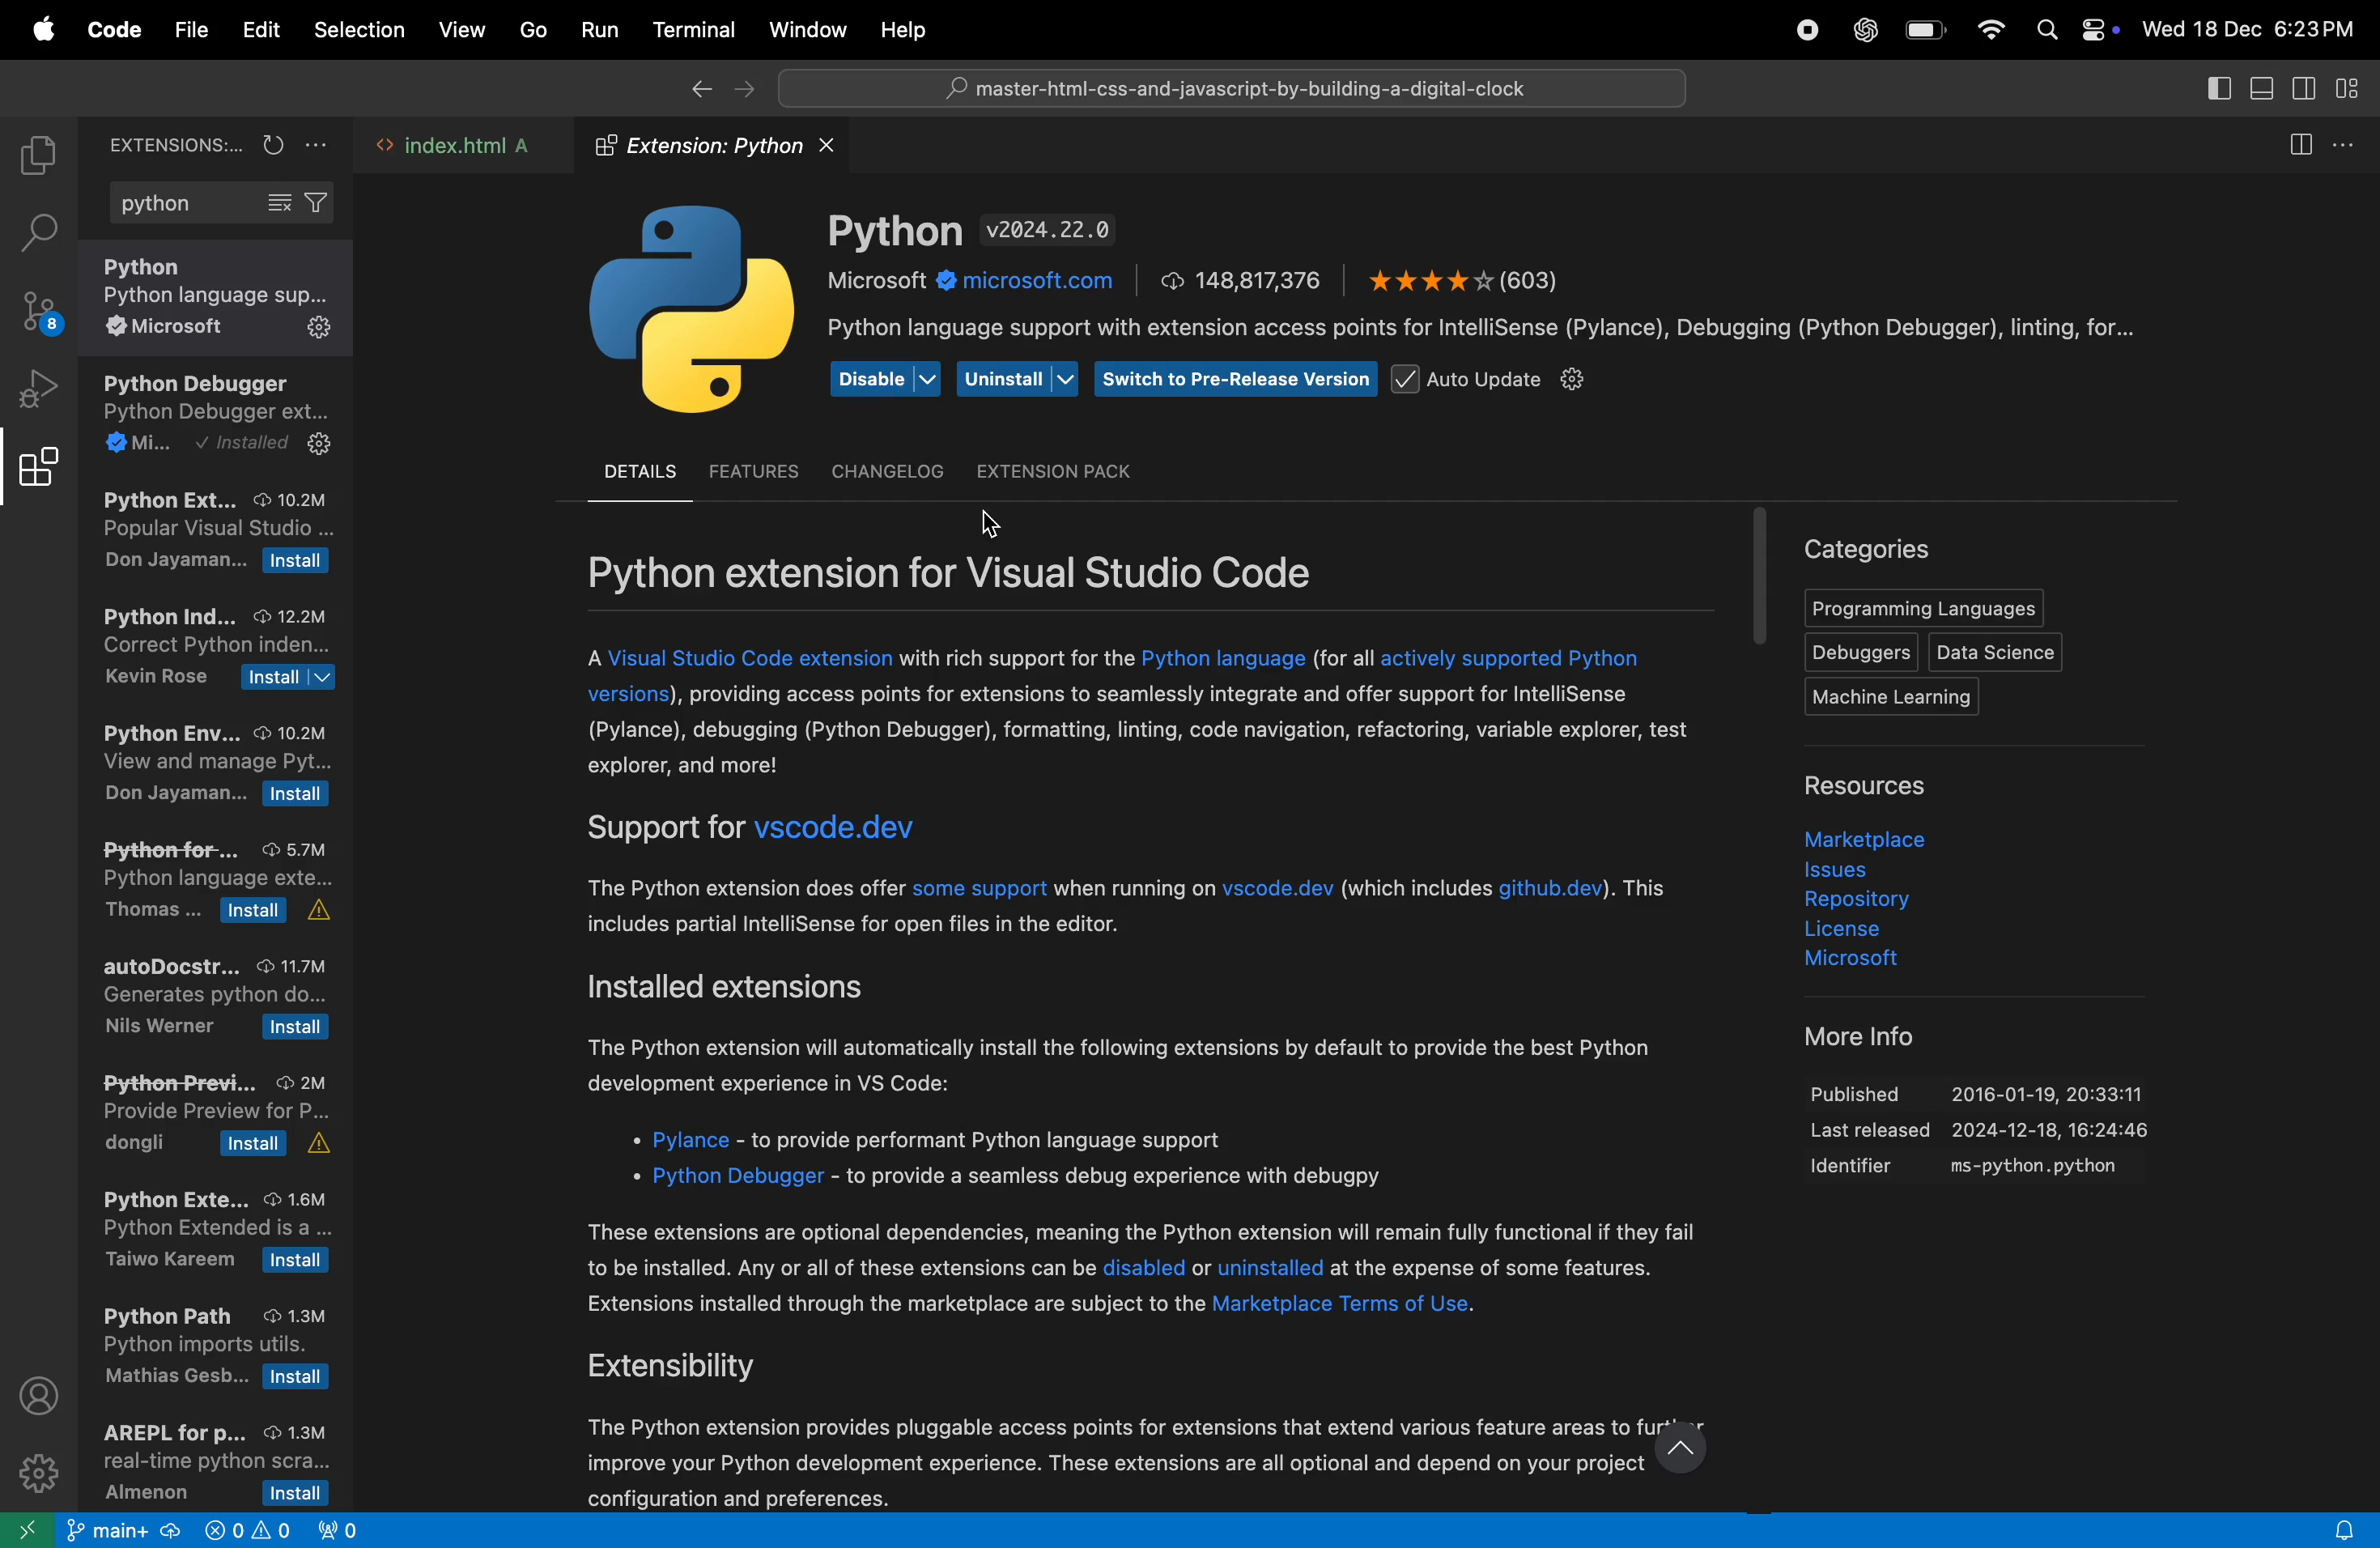 The image size is (2380, 1548). I want to click on details, so click(636, 472).